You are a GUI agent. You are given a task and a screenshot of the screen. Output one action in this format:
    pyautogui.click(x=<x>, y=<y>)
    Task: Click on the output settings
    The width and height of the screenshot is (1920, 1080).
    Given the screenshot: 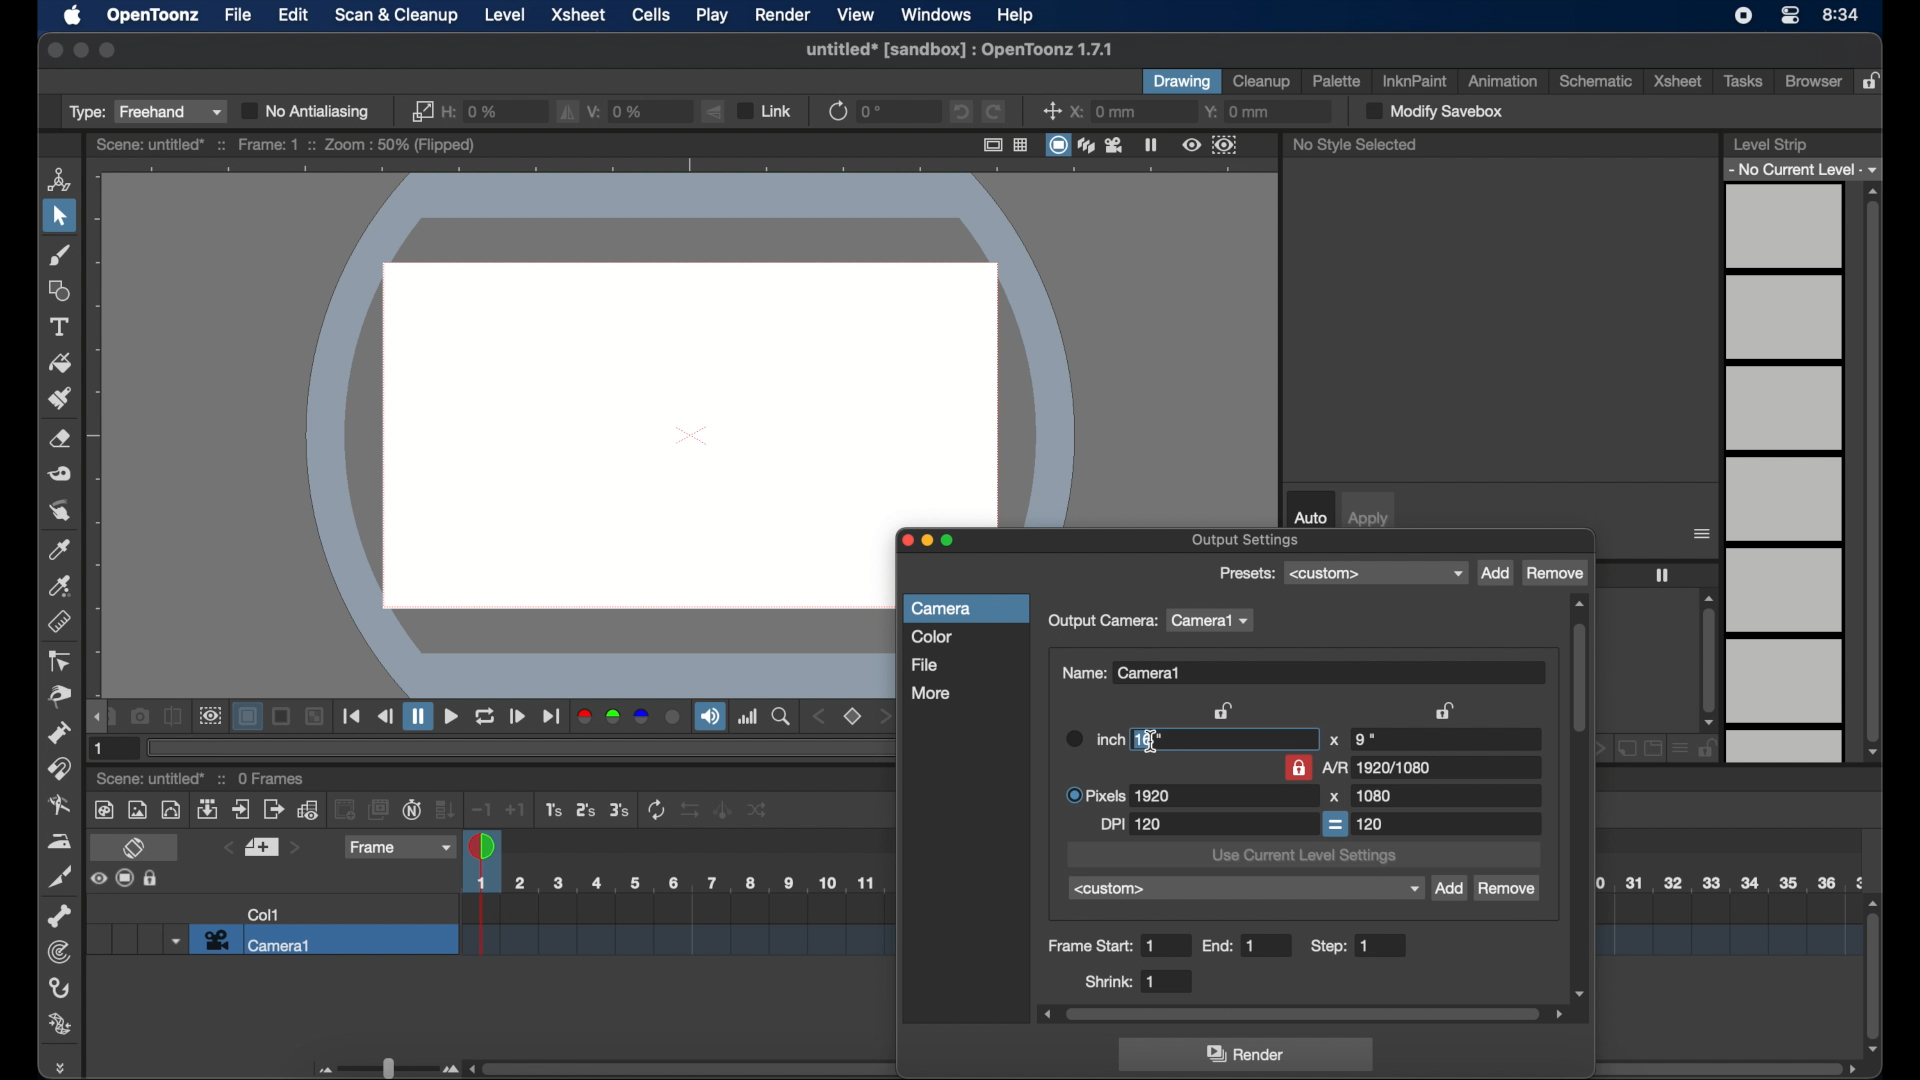 What is the action you would take?
    pyautogui.click(x=1247, y=541)
    